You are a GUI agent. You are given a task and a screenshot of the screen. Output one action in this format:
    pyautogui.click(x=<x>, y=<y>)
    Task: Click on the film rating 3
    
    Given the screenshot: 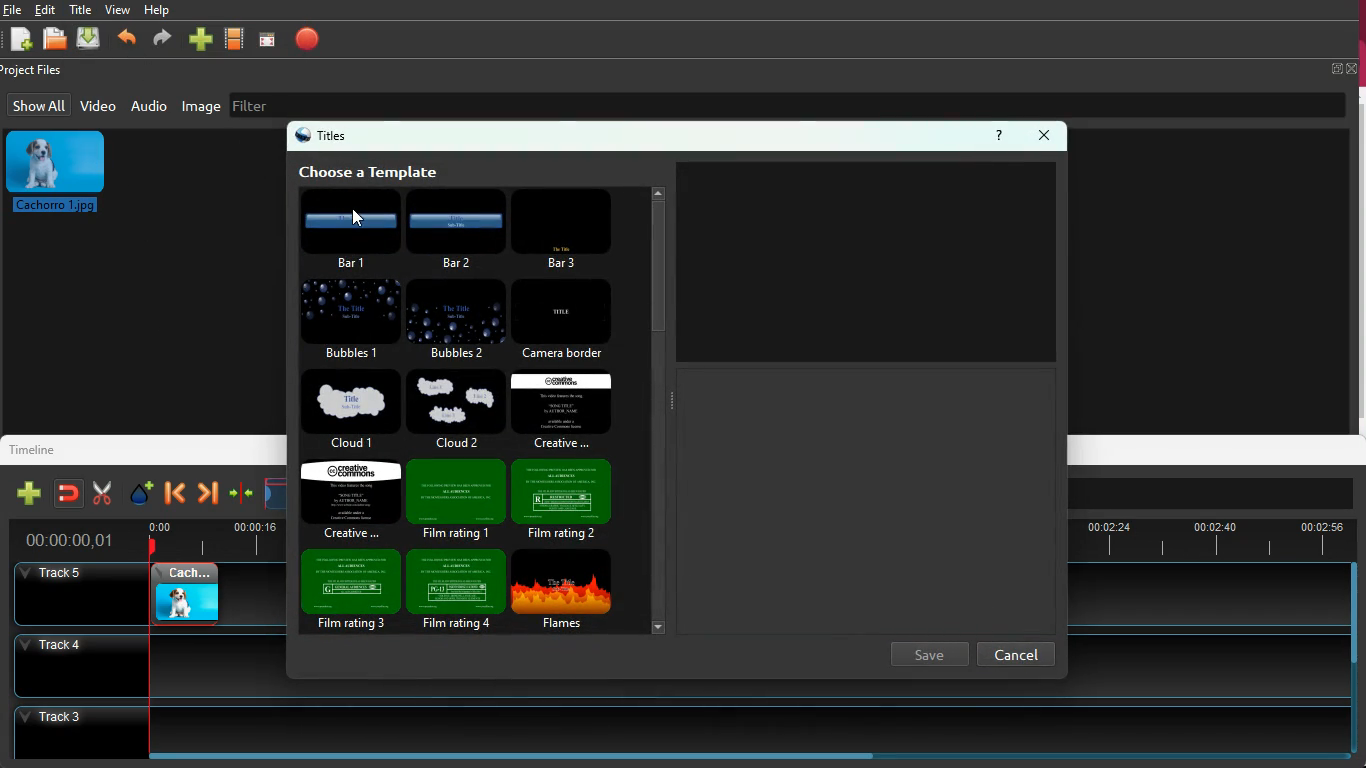 What is the action you would take?
    pyautogui.click(x=348, y=594)
    